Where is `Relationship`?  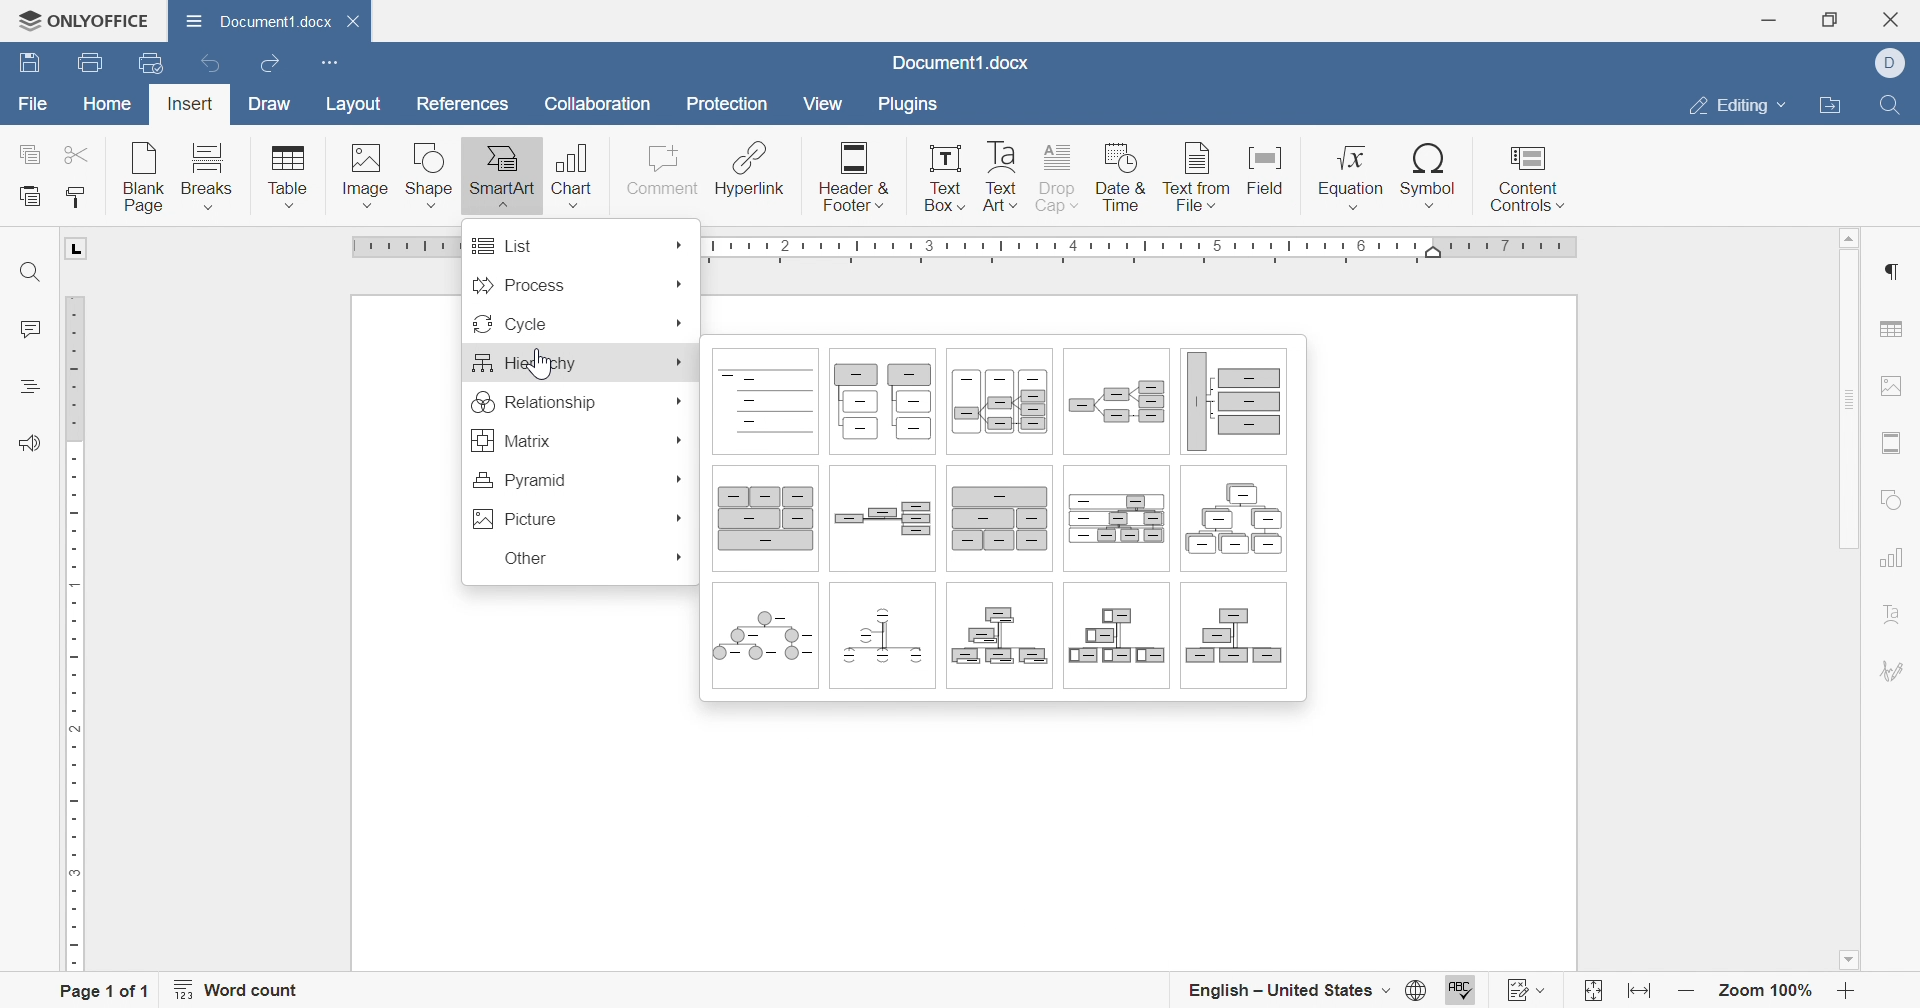 Relationship is located at coordinates (533, 403).